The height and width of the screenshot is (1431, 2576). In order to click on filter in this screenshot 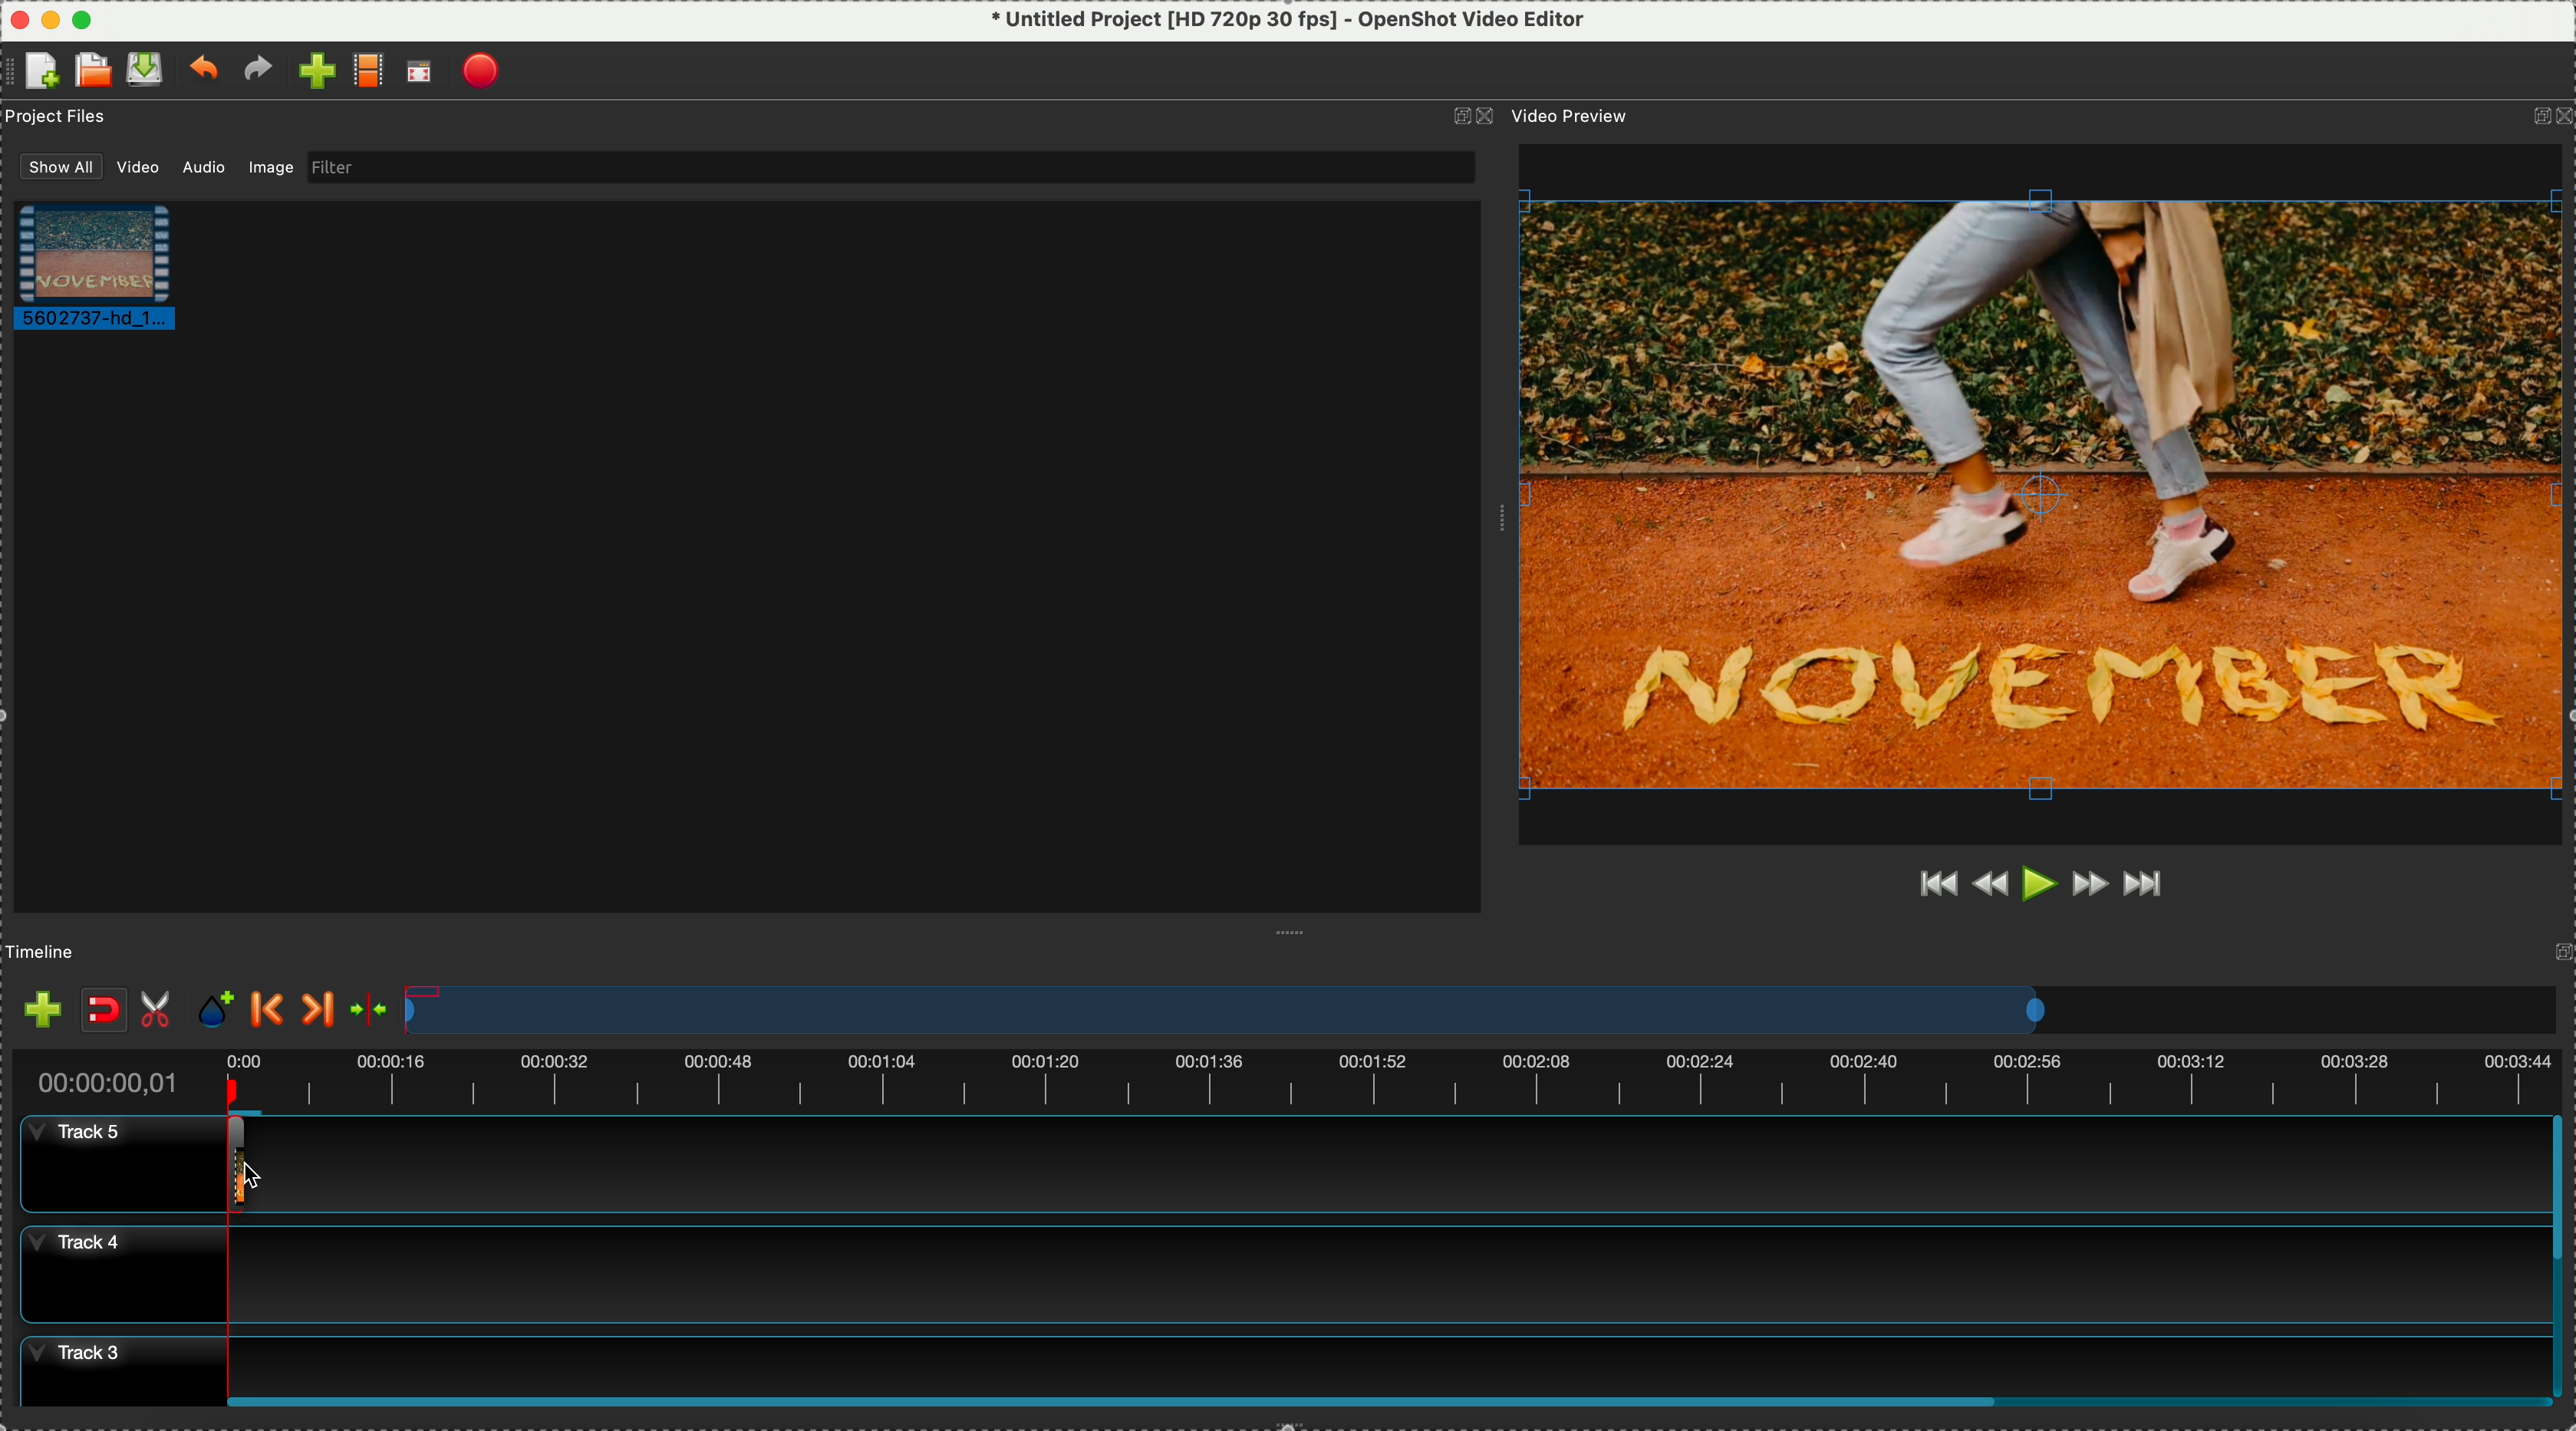, I will do `click(891, 167)`.